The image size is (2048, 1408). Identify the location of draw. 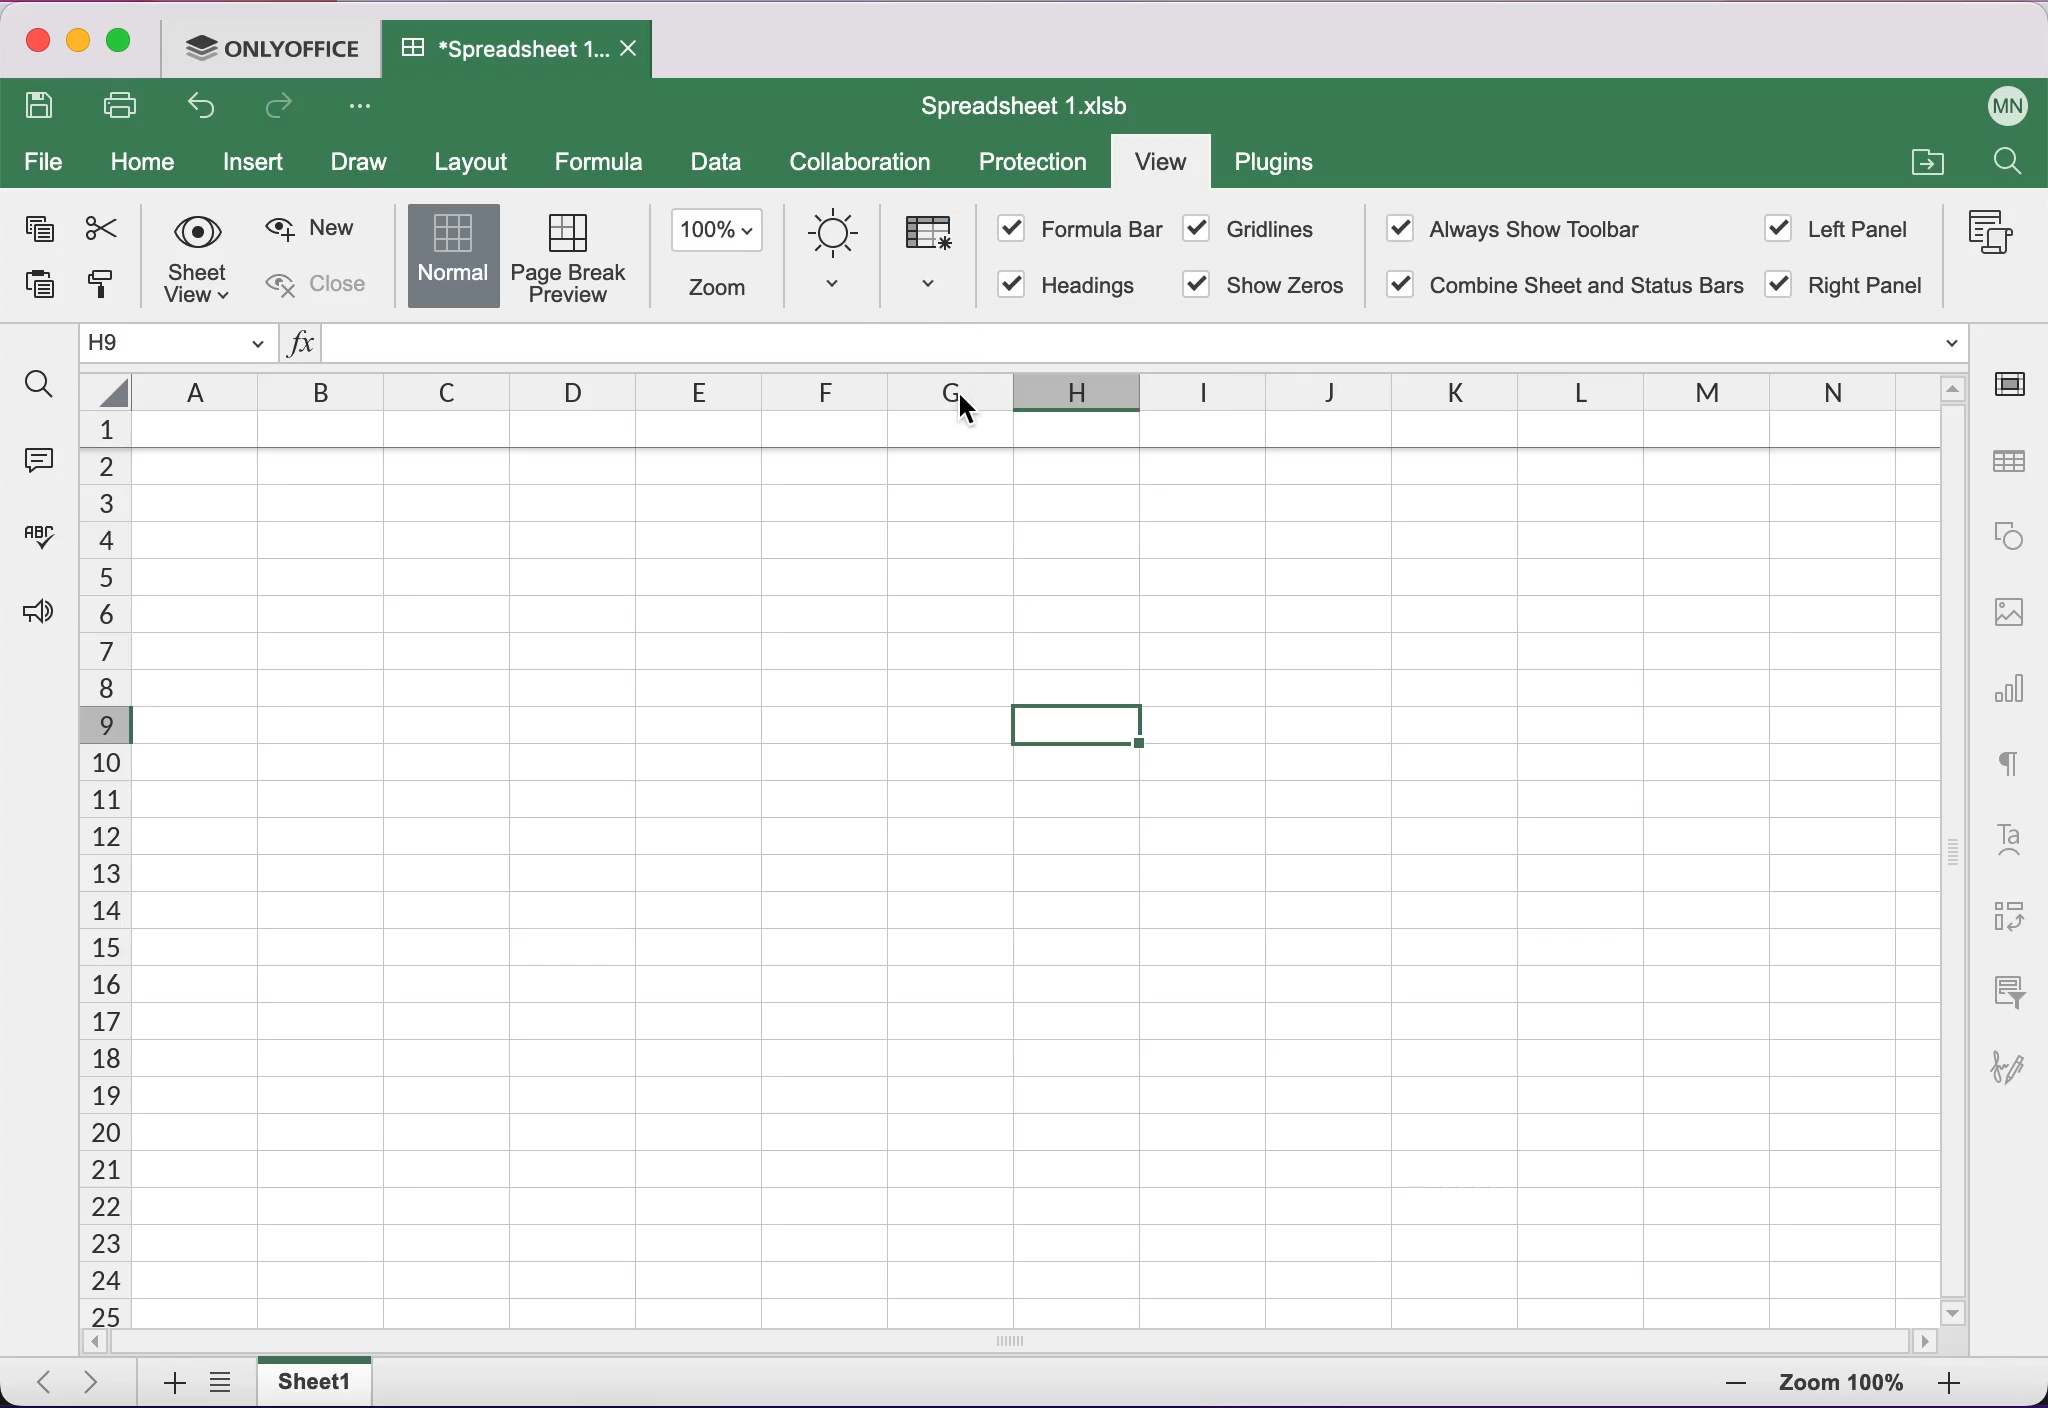
(366, 164).